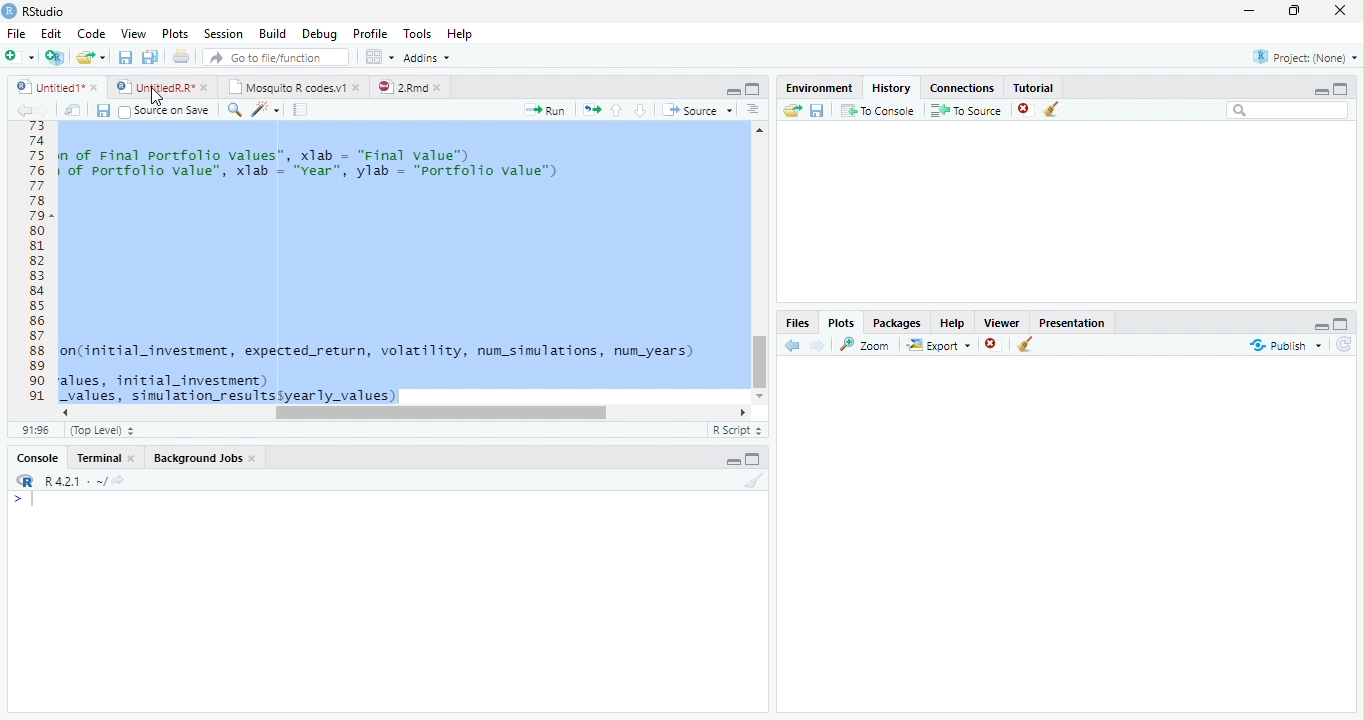  I want to click on Print, so click(181, 56).